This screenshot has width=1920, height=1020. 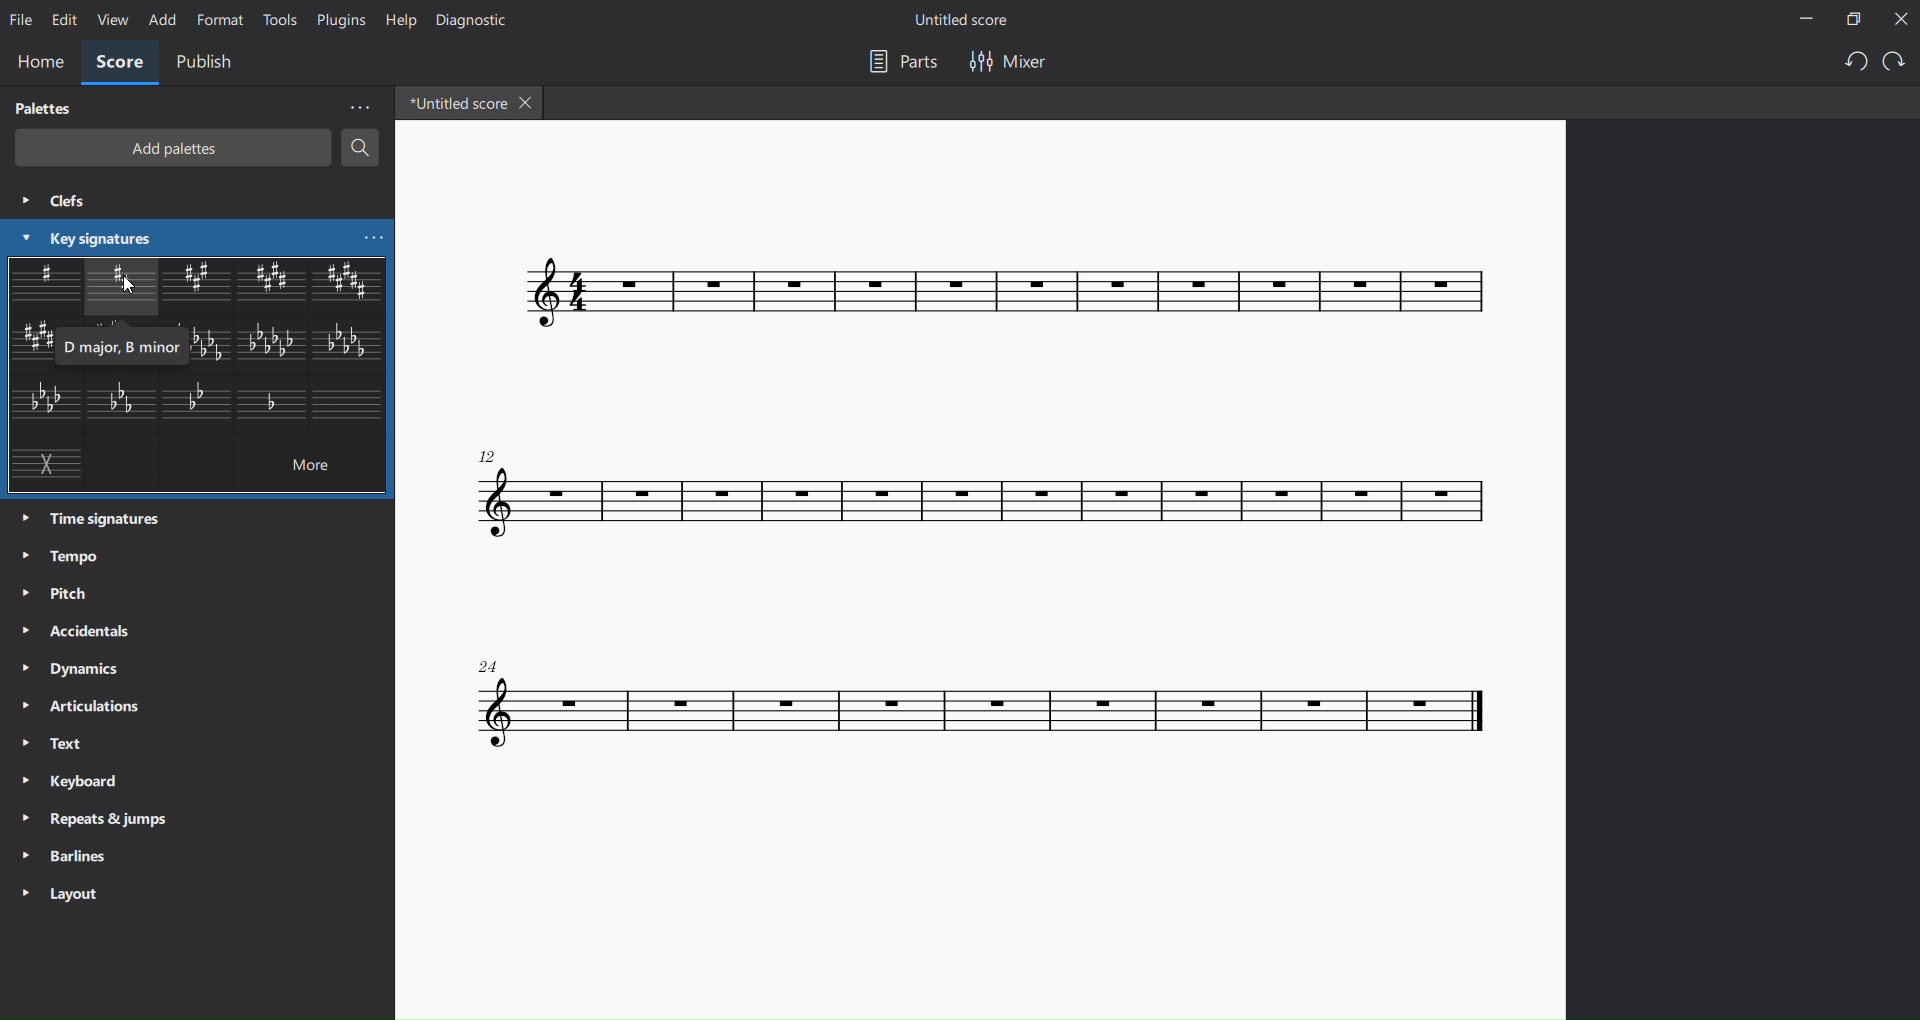 I want to click on concert, so click(x=982, y=562).